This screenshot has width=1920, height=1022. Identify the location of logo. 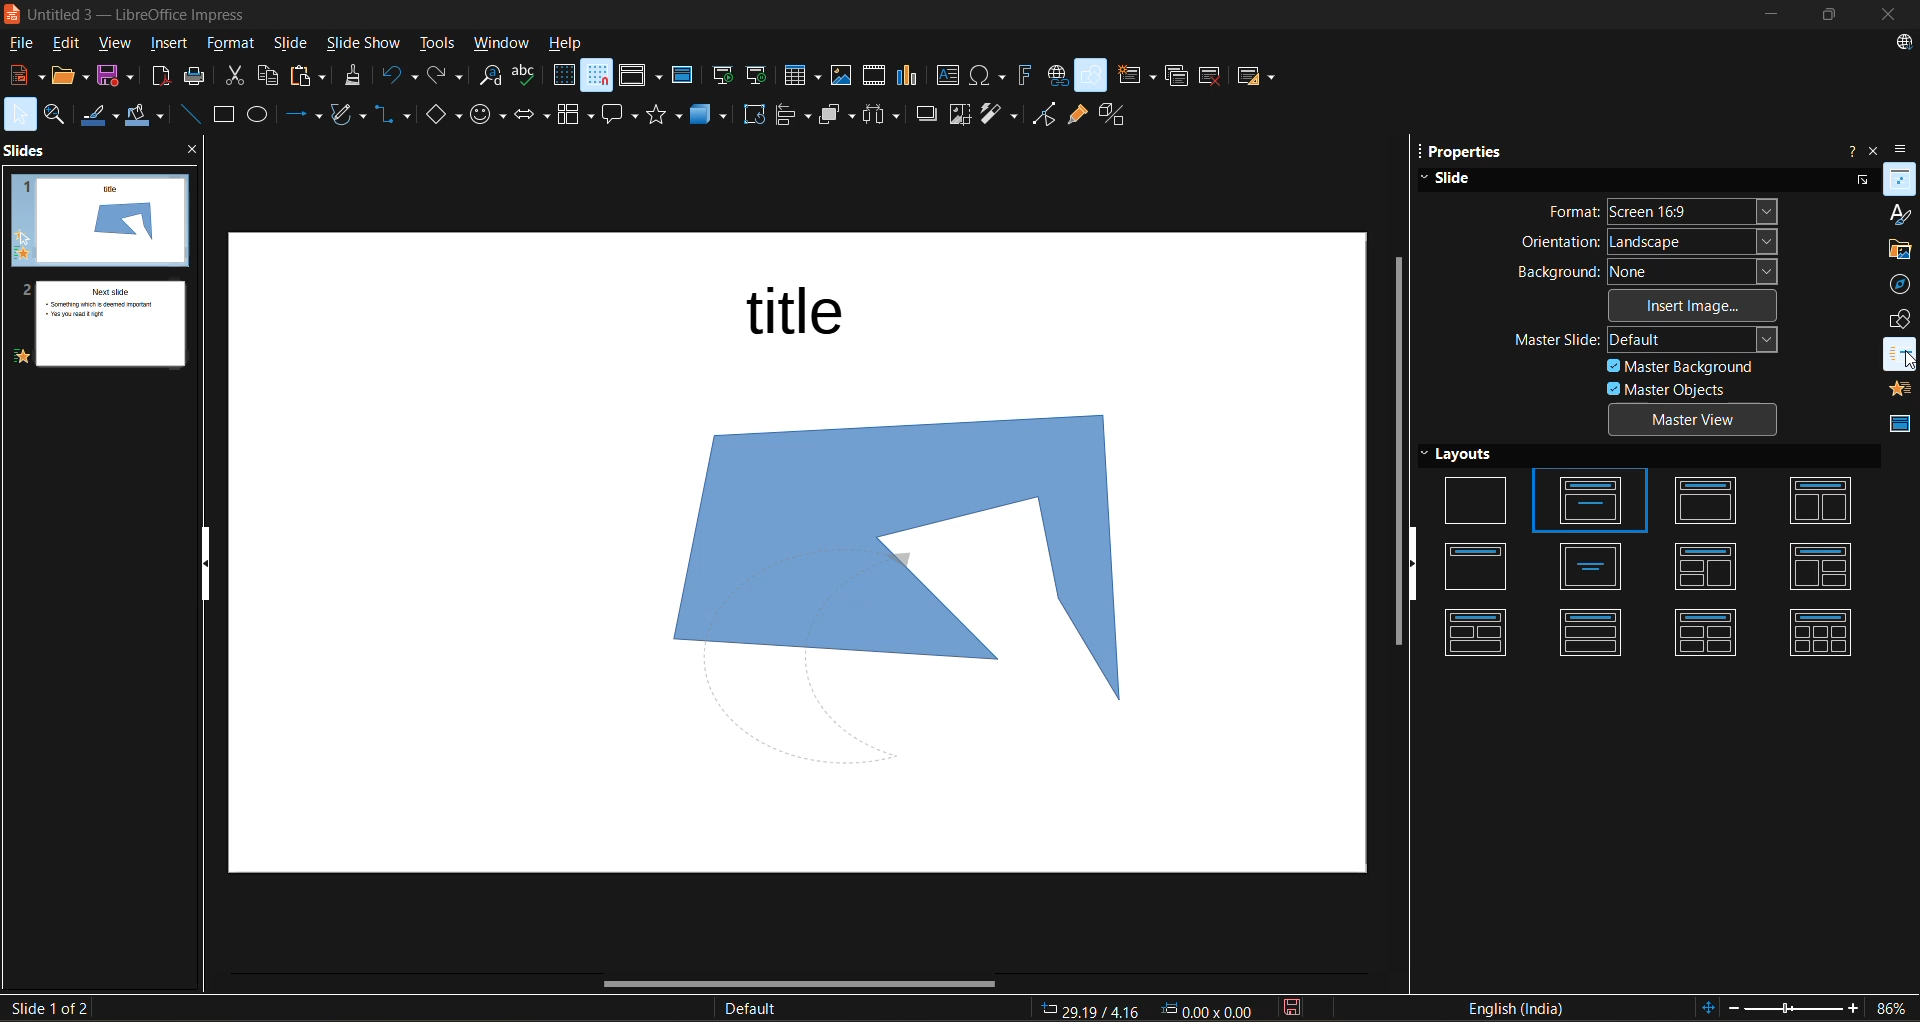
(12, 13).